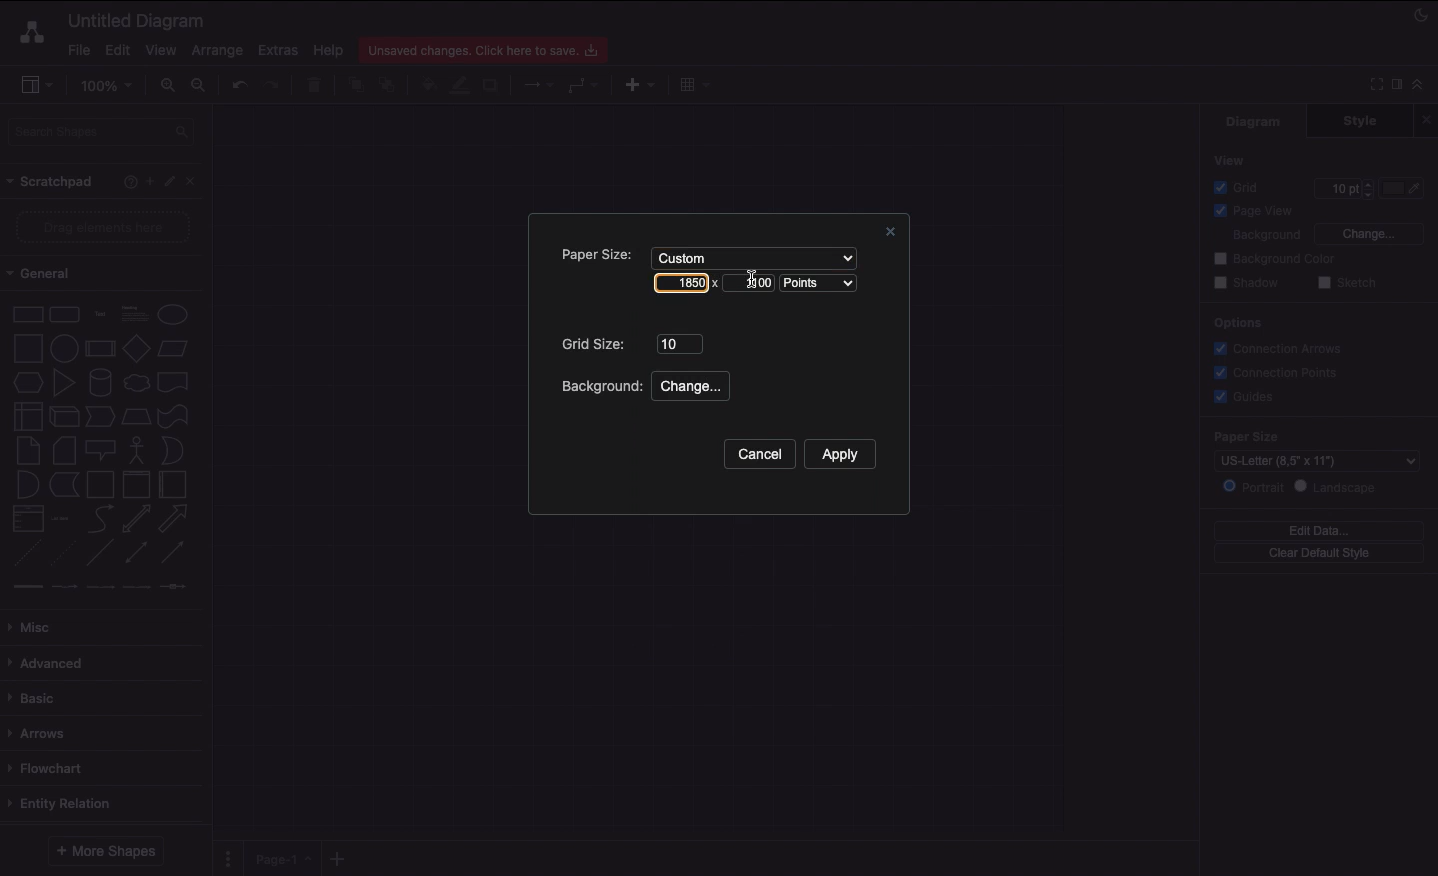 The height and width of the screenshot is (876, 1438). Describe the element at coordinates (35, 627) in the screenshot. I see `Misc` at that location.